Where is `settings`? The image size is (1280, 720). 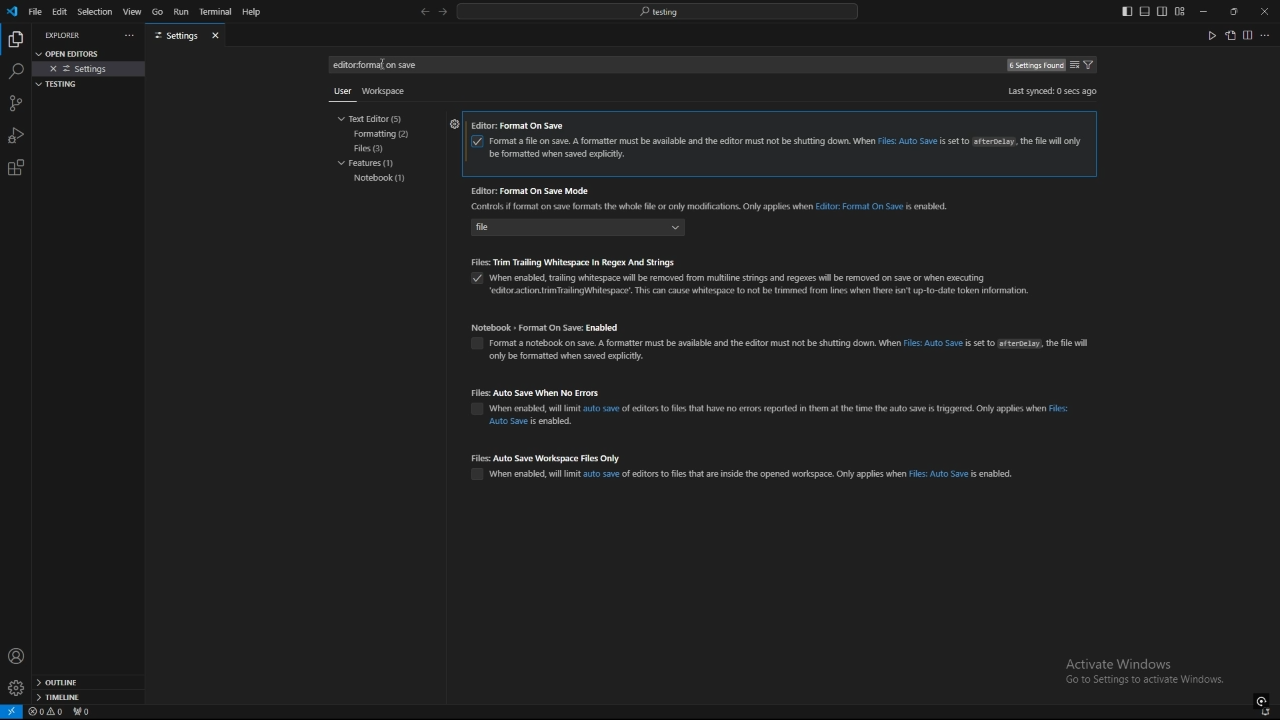 settings is located at coordinates (453, 123).